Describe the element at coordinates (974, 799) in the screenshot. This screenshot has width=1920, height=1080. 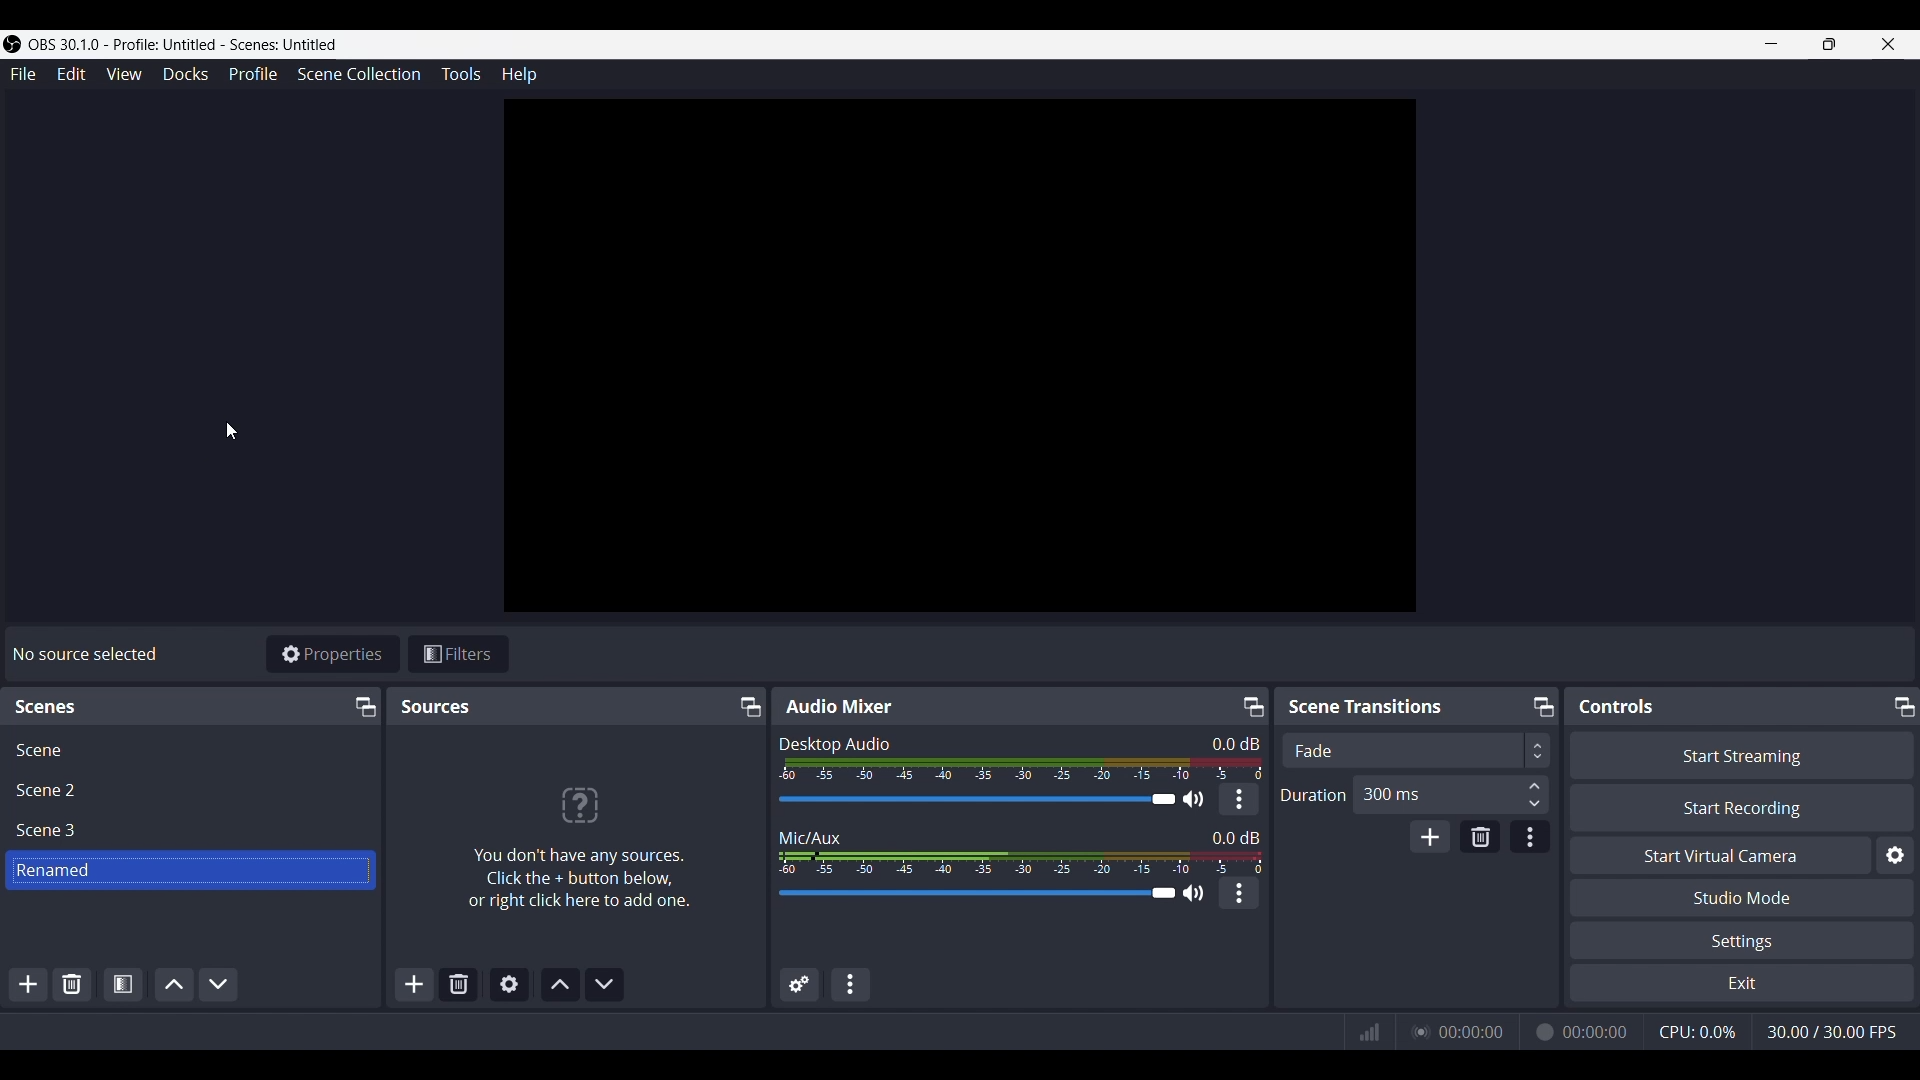
I see `Audio Slider` at that location.